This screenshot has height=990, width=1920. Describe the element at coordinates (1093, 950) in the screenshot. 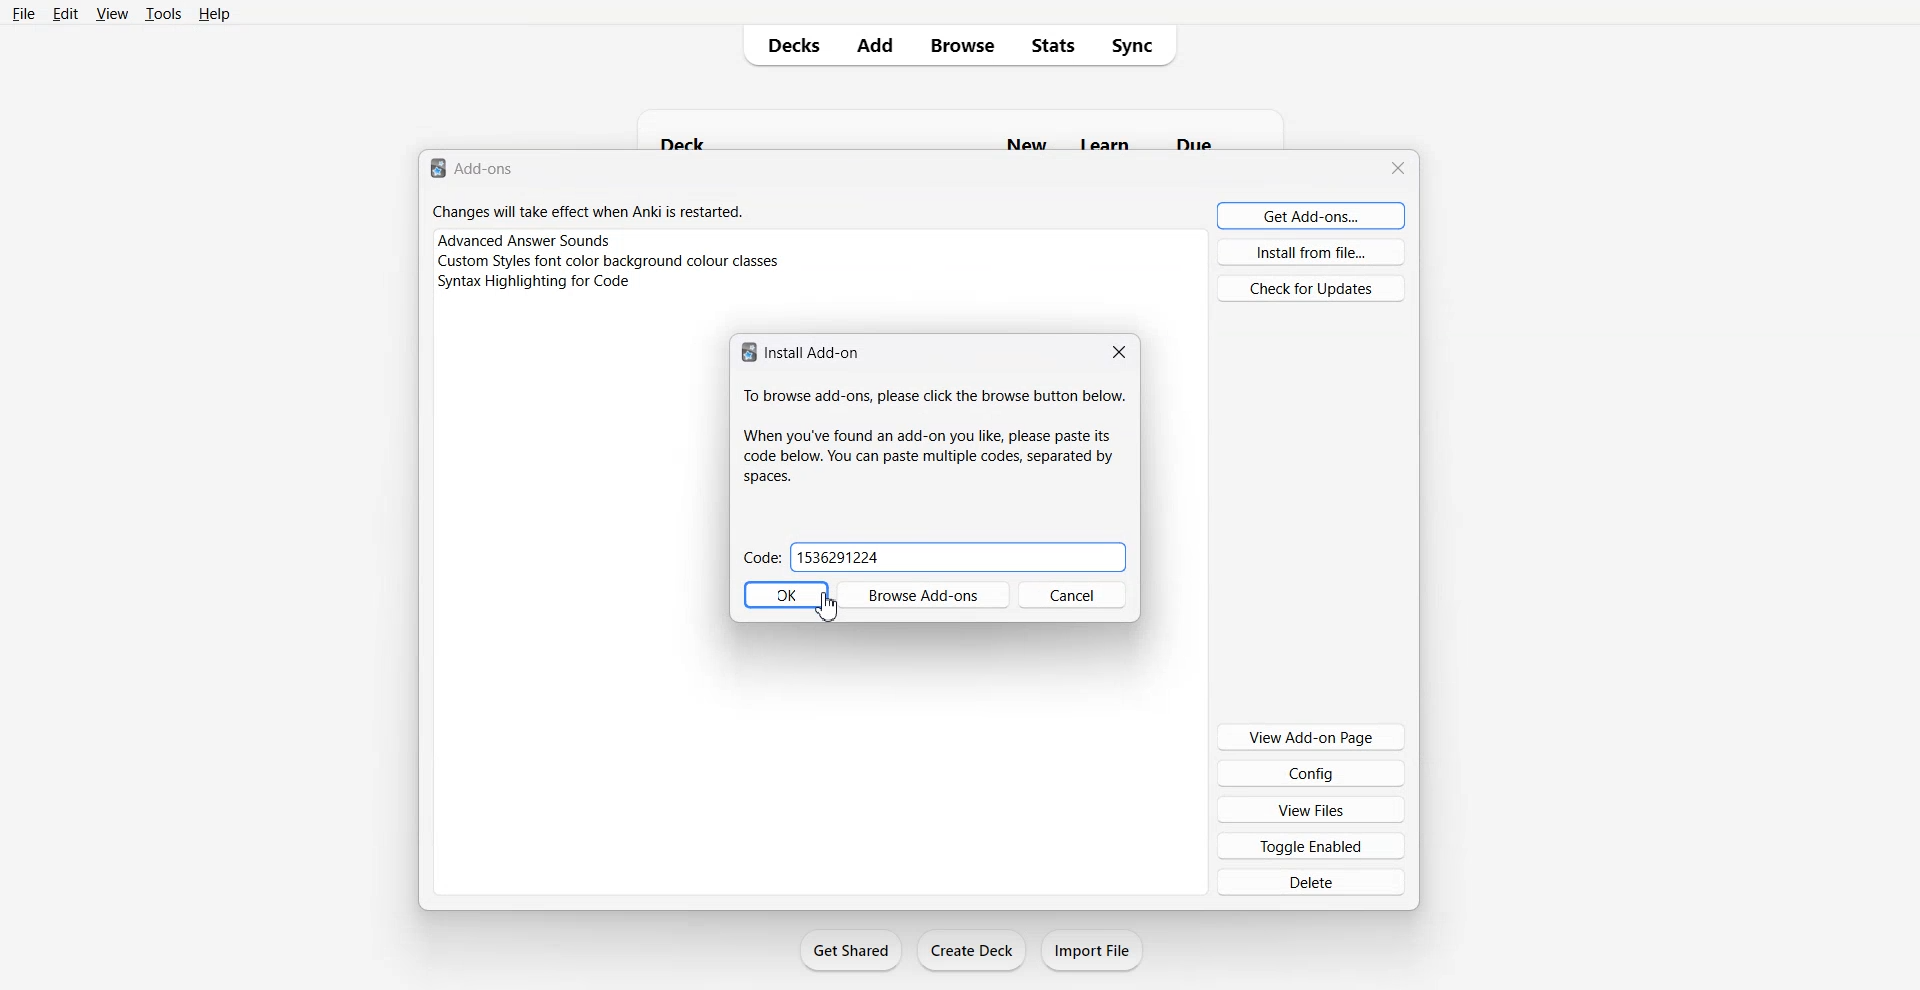

I see `Import File` at that location.